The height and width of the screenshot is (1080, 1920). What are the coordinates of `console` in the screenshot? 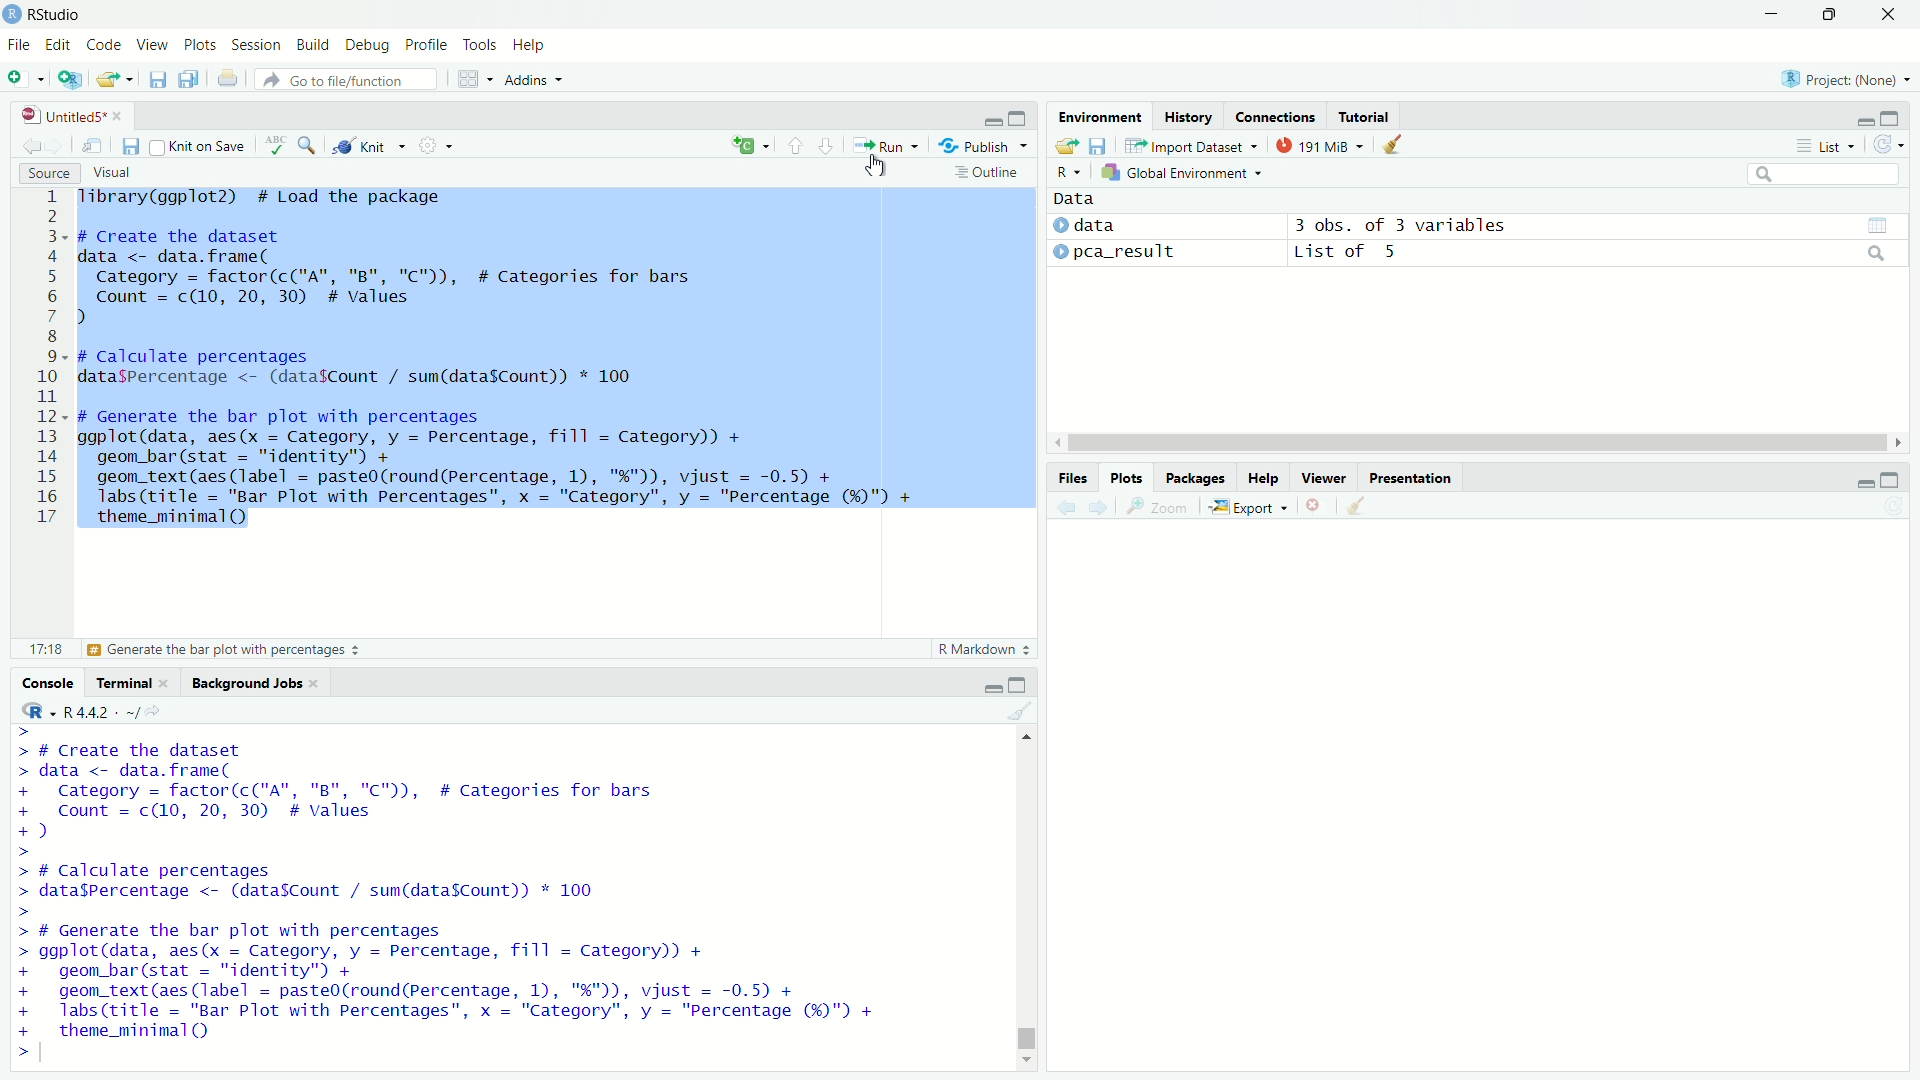 It's located at (46, 682).